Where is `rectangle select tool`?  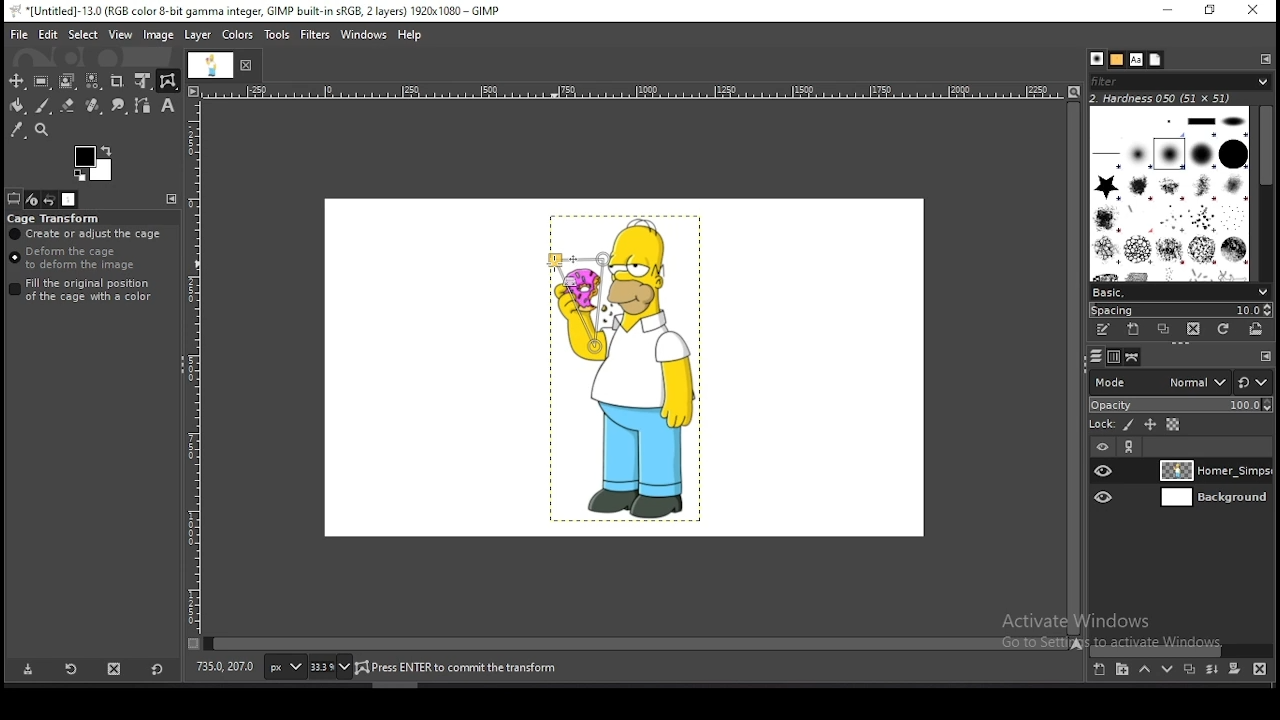 rectangle select tool is located at coordinates (42, 81).